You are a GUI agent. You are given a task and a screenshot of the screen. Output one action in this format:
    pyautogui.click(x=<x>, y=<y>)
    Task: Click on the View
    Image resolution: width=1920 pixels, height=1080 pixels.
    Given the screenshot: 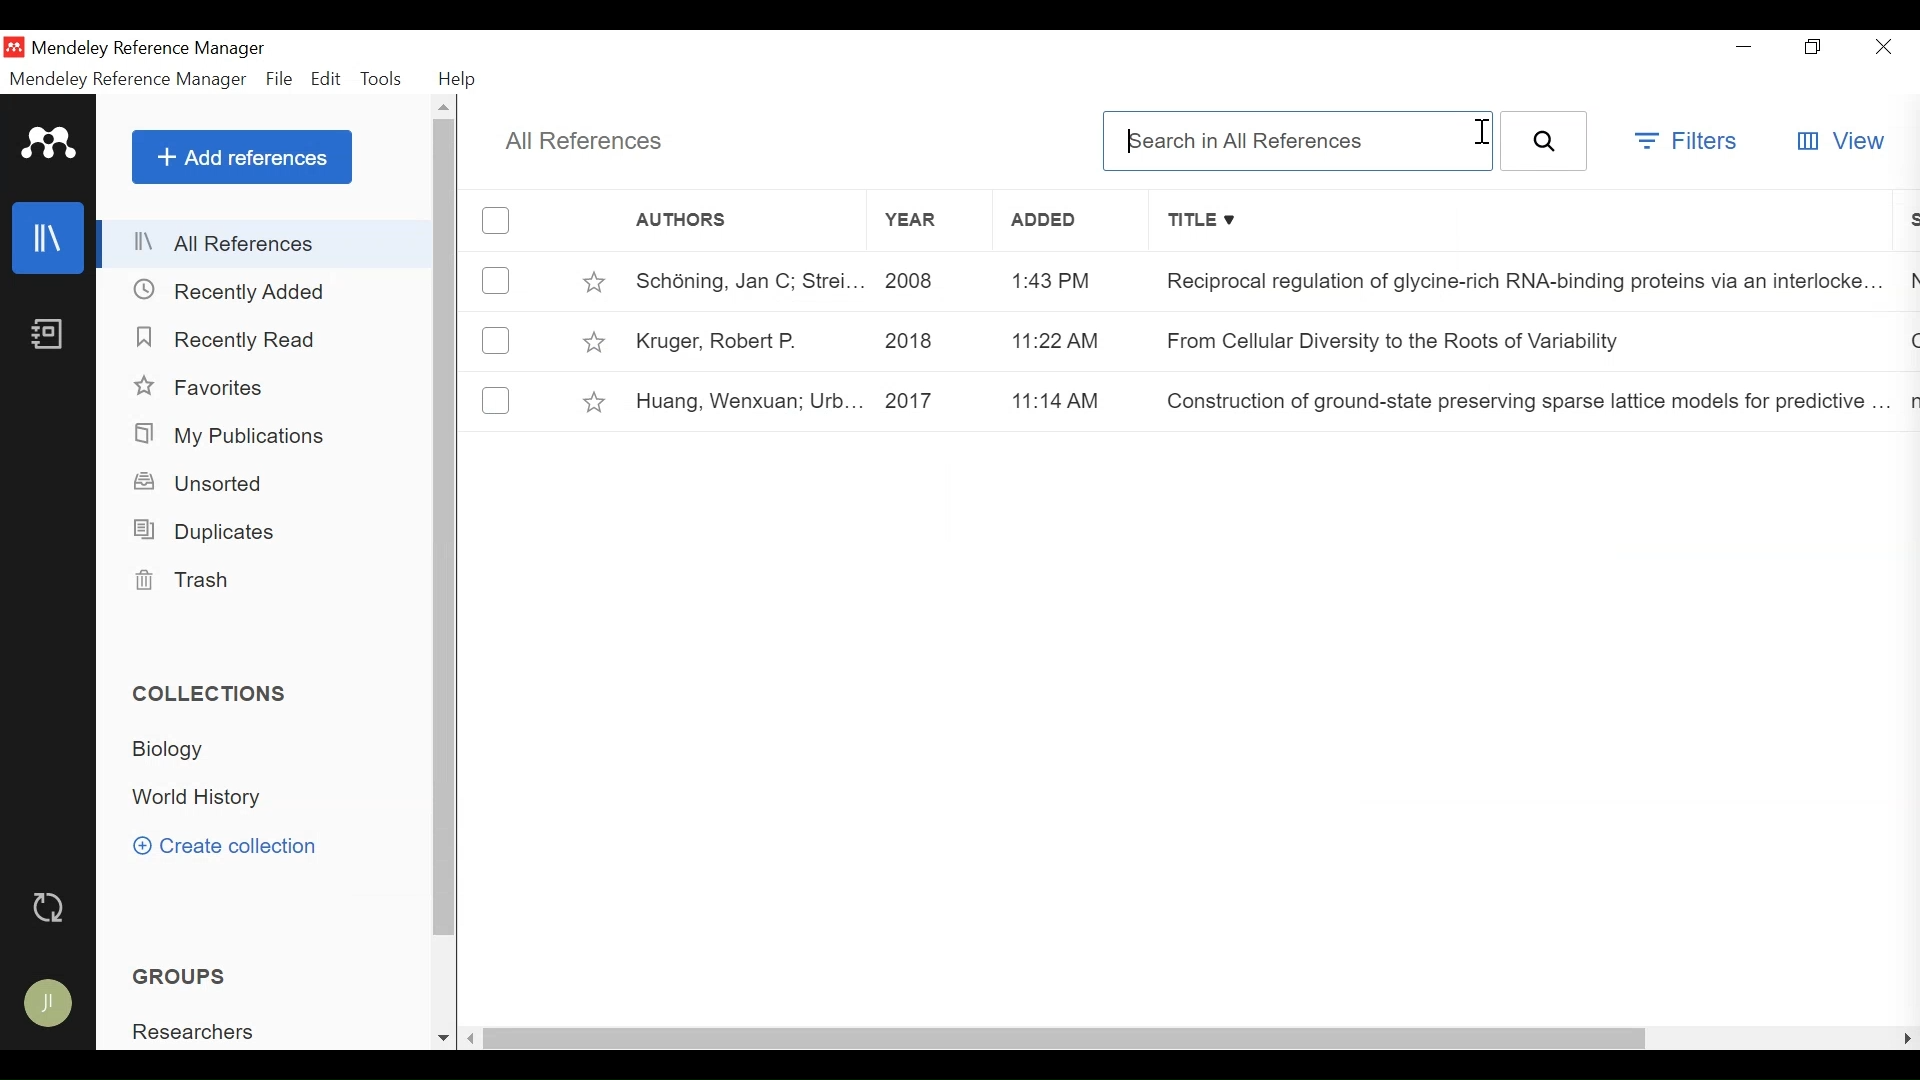 What is the action you would take?
    pyautogui.click(x=1840, y=142)
    